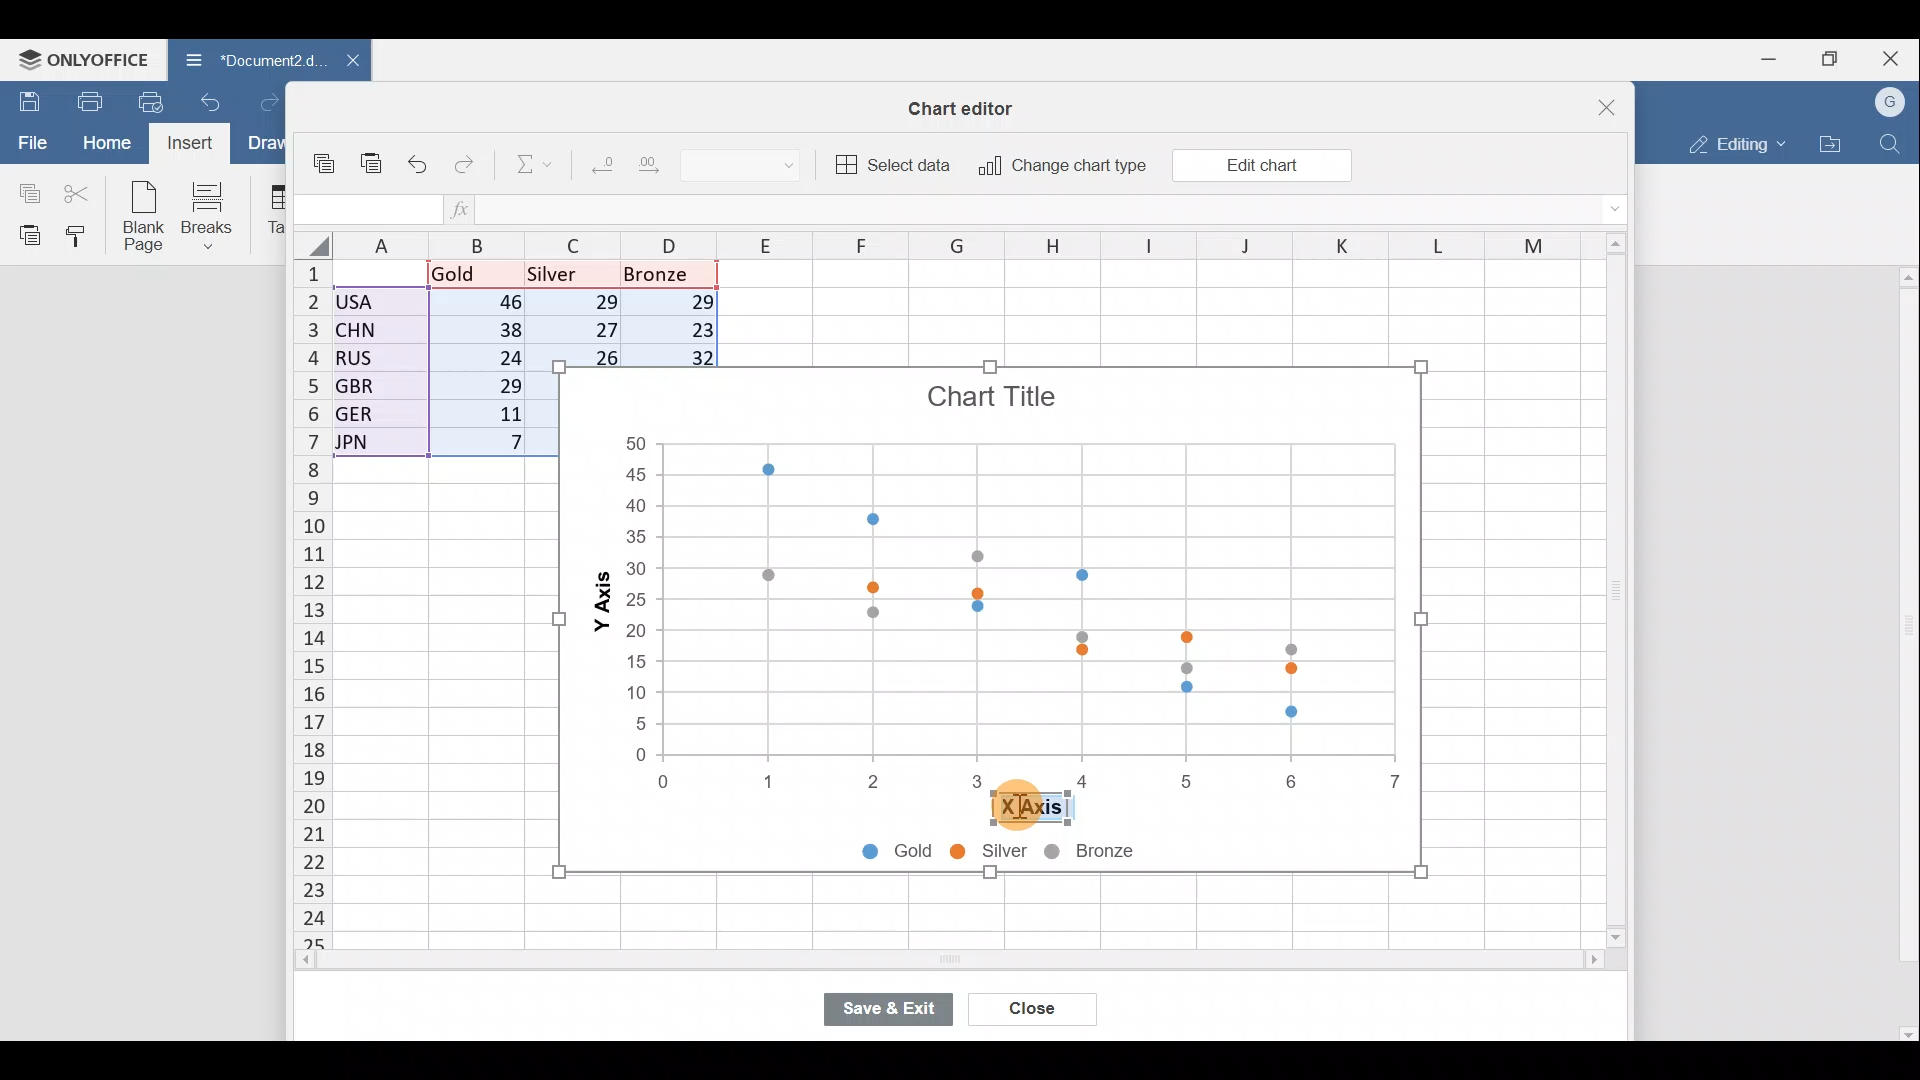  What do you see at coordinates (1609, 592) in the screenshot?
I see `Scroll bar` at bounding box center [1609, 592].